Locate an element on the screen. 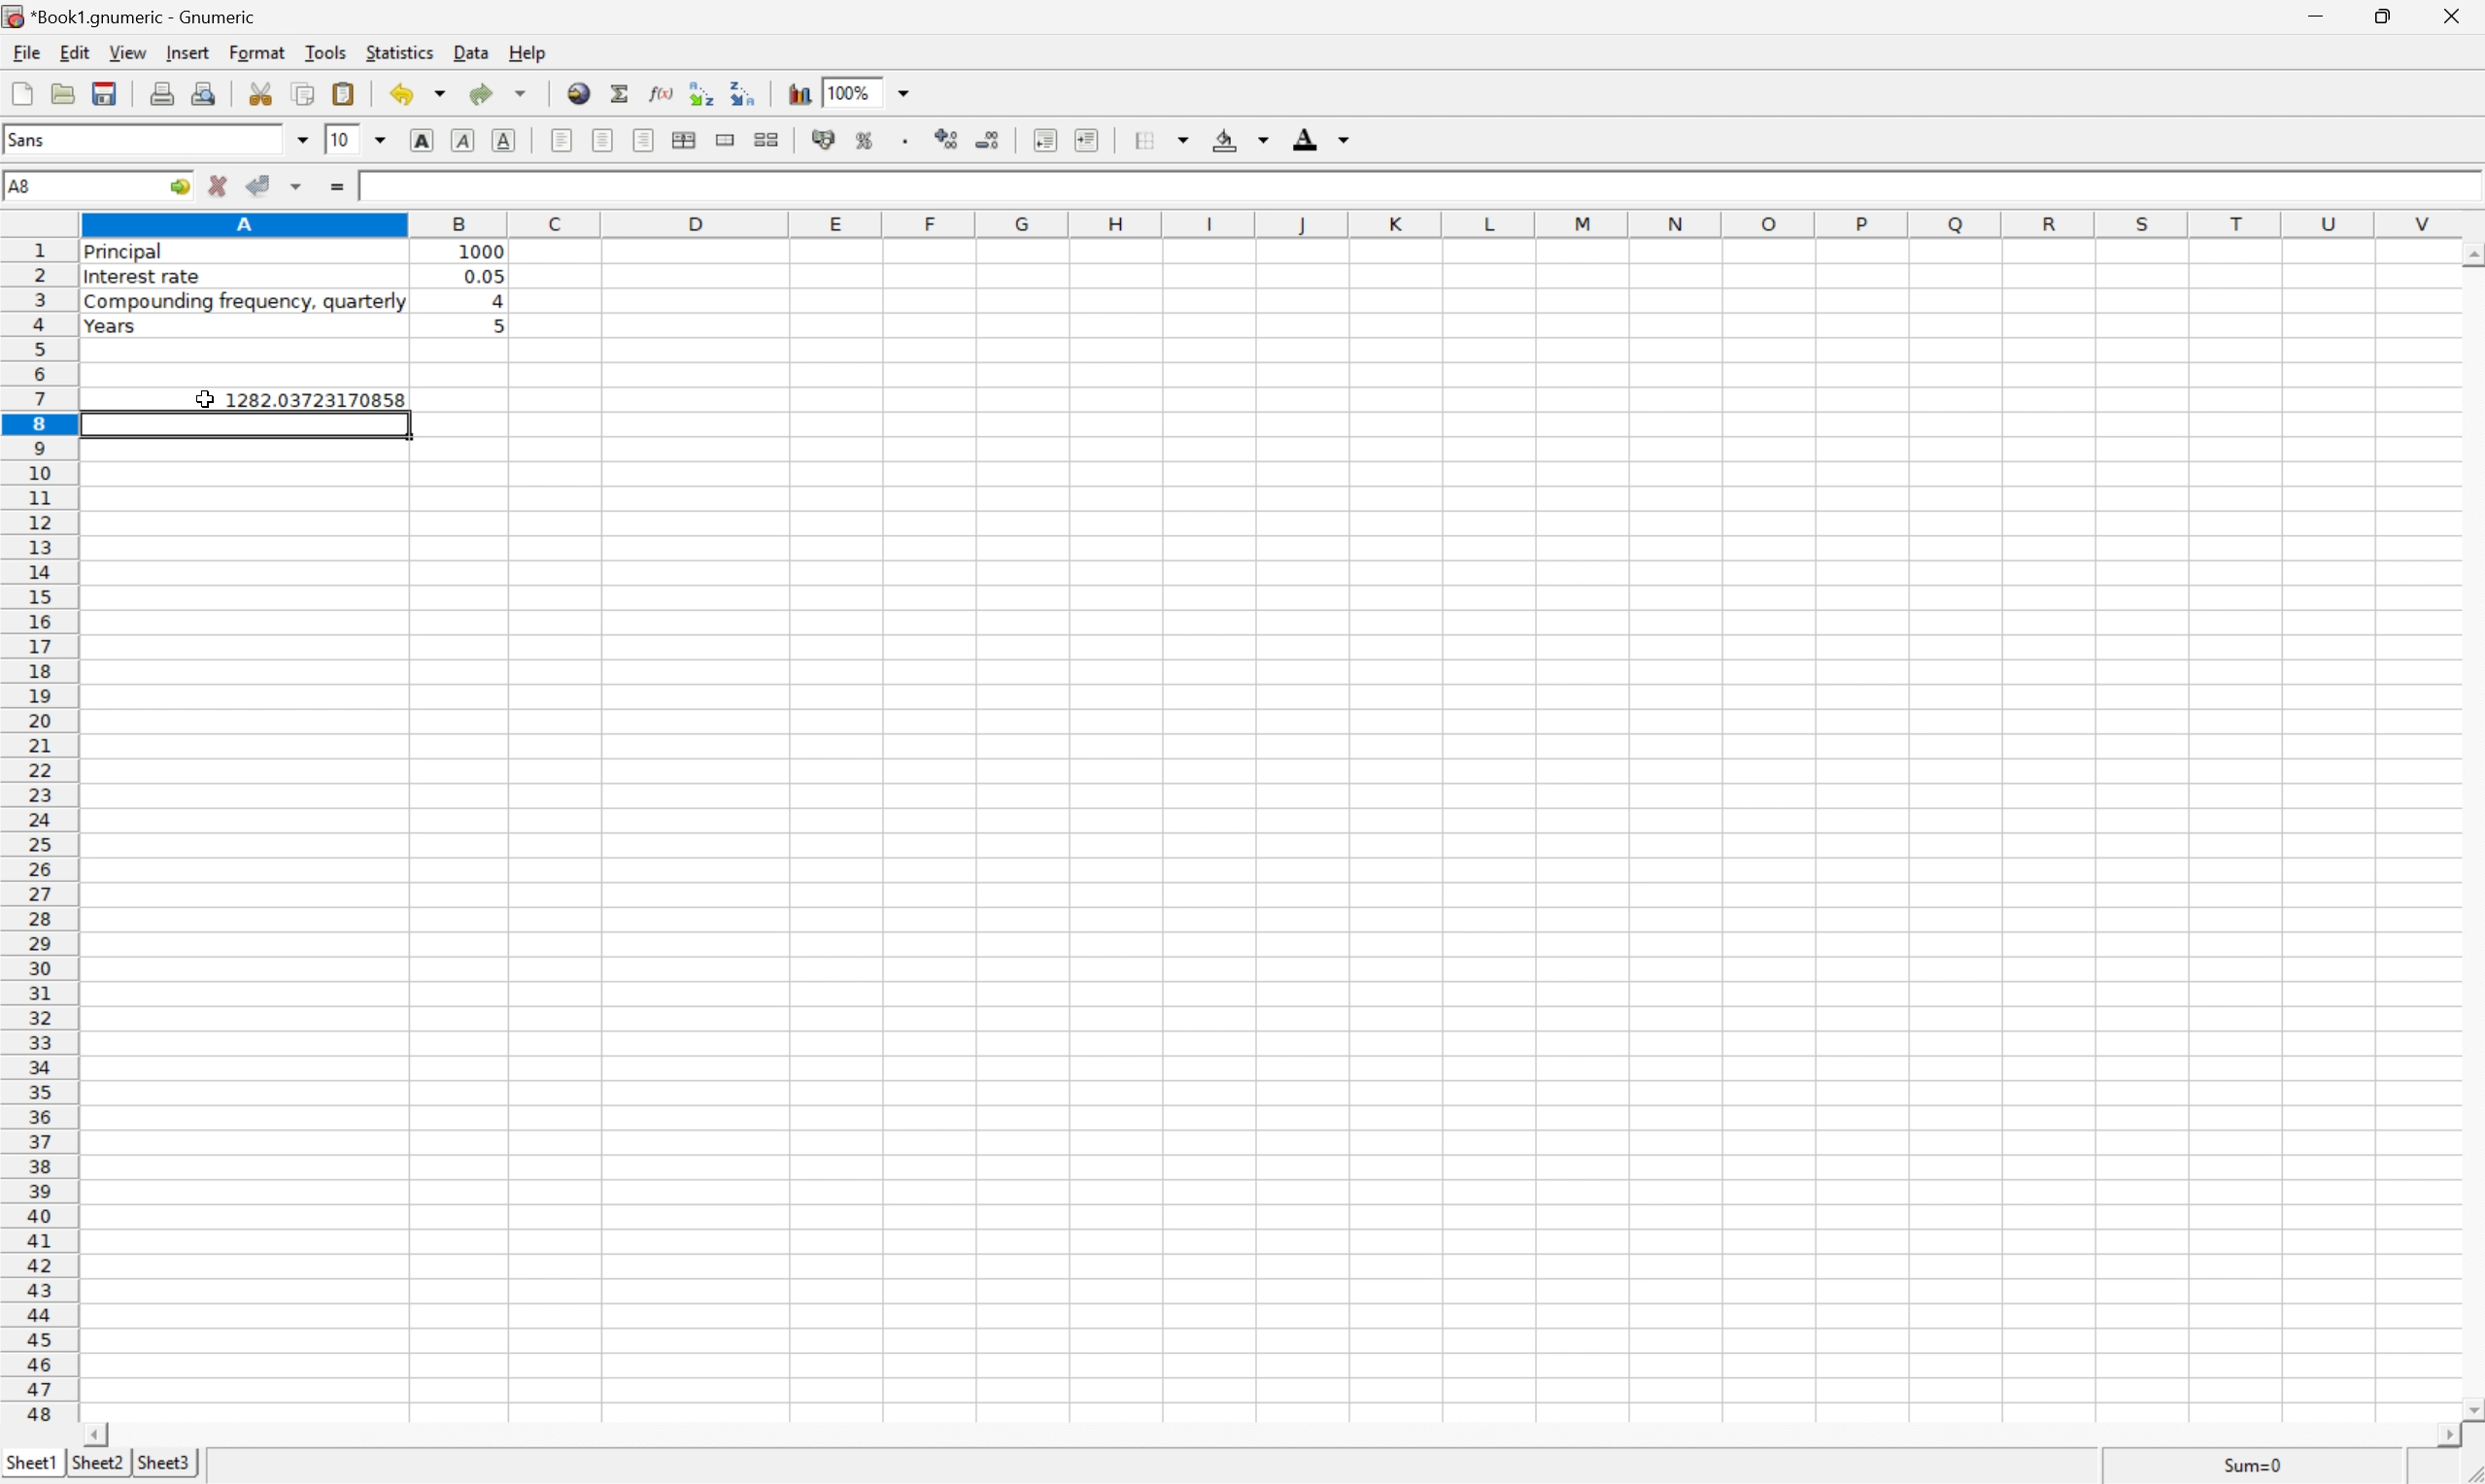 The image size is (2485, 1484). A8 is located at coordinates (30, 183).